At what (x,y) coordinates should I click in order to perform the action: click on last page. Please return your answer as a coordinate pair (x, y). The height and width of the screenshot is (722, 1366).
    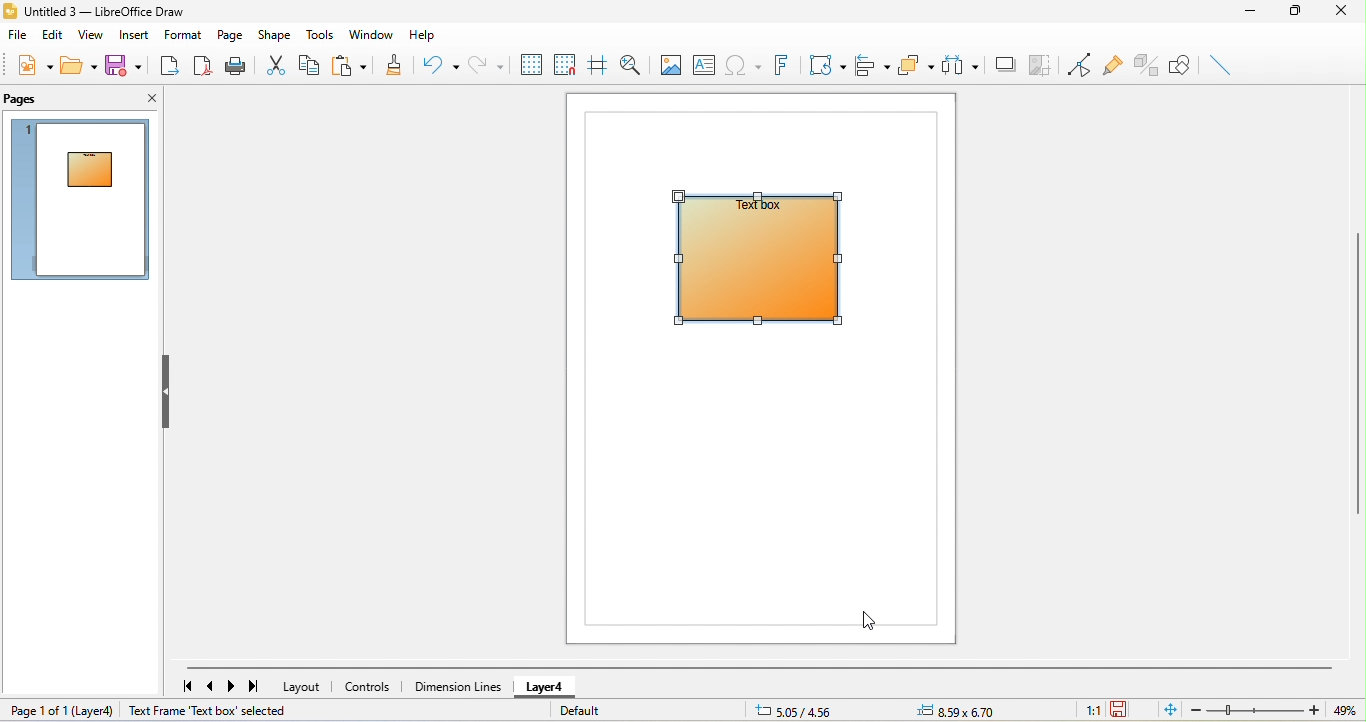
    Looking at the image, I should click on (259, 689).